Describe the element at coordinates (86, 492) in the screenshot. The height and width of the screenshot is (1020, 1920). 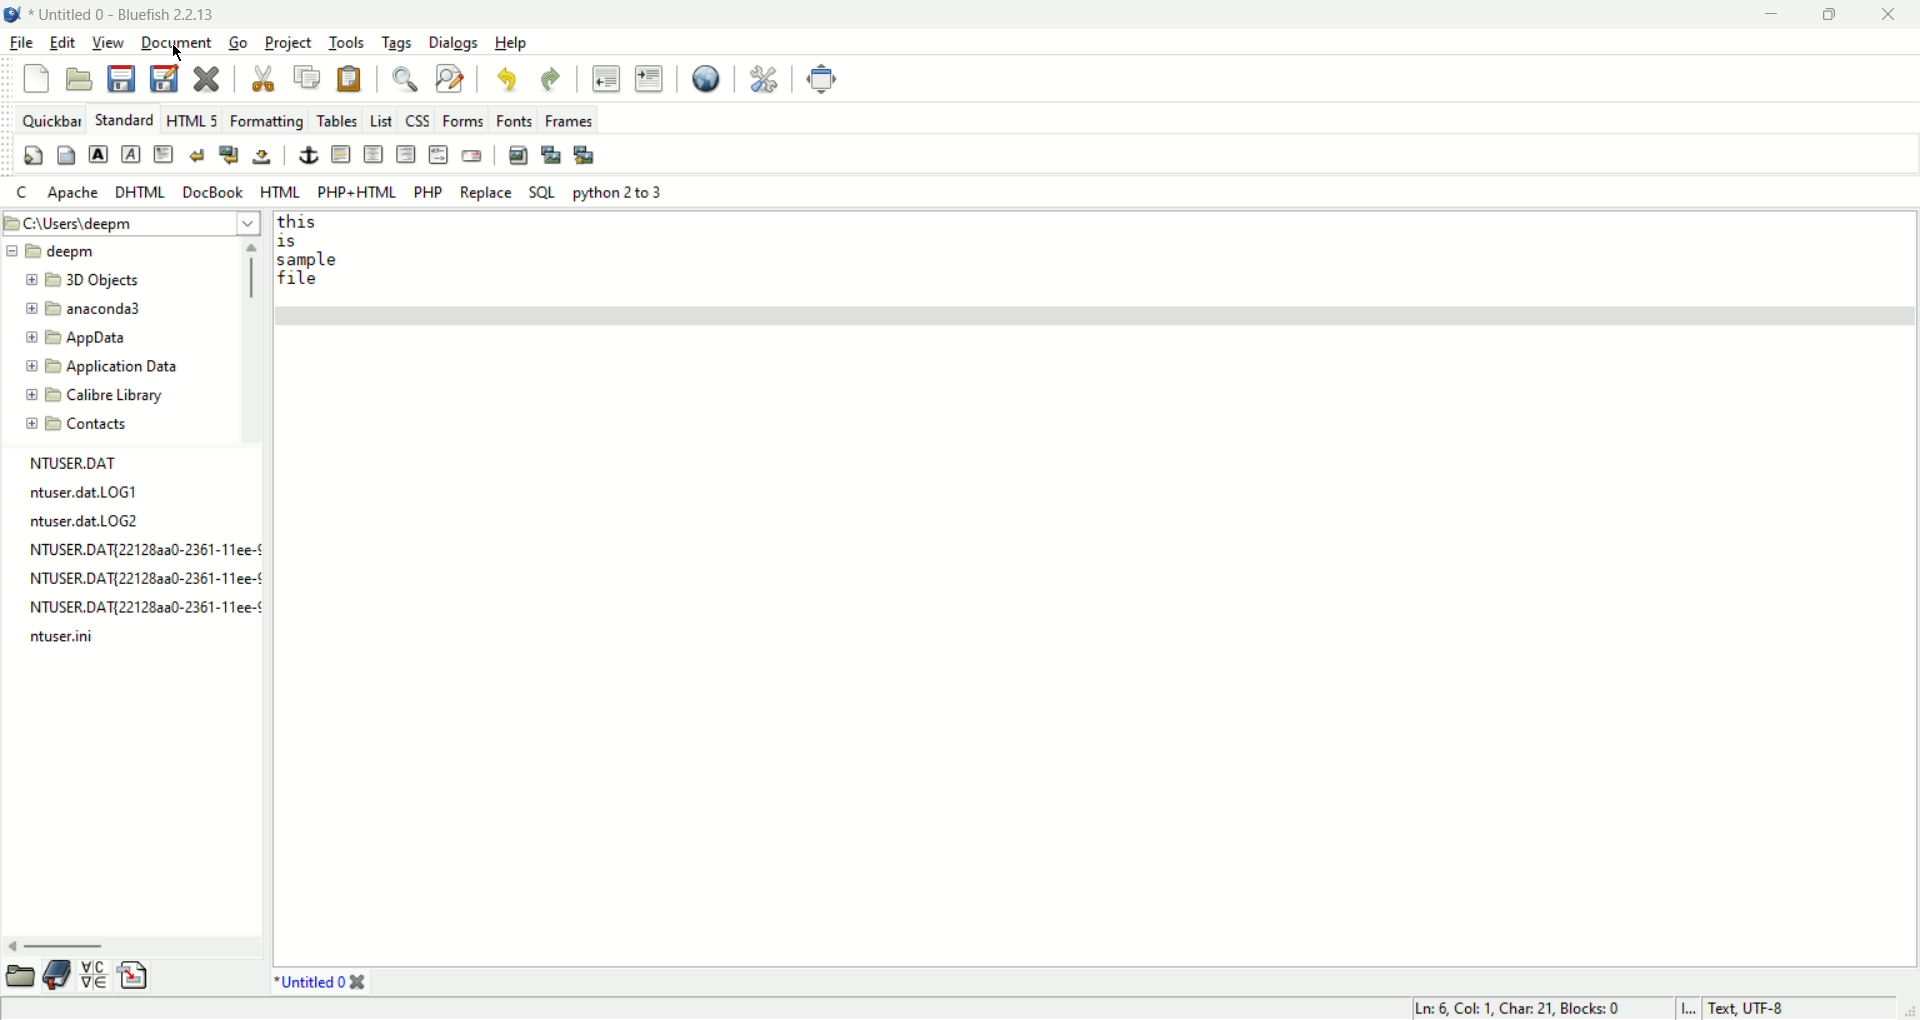
I see `ntuser.dat.LOG1` at that location.